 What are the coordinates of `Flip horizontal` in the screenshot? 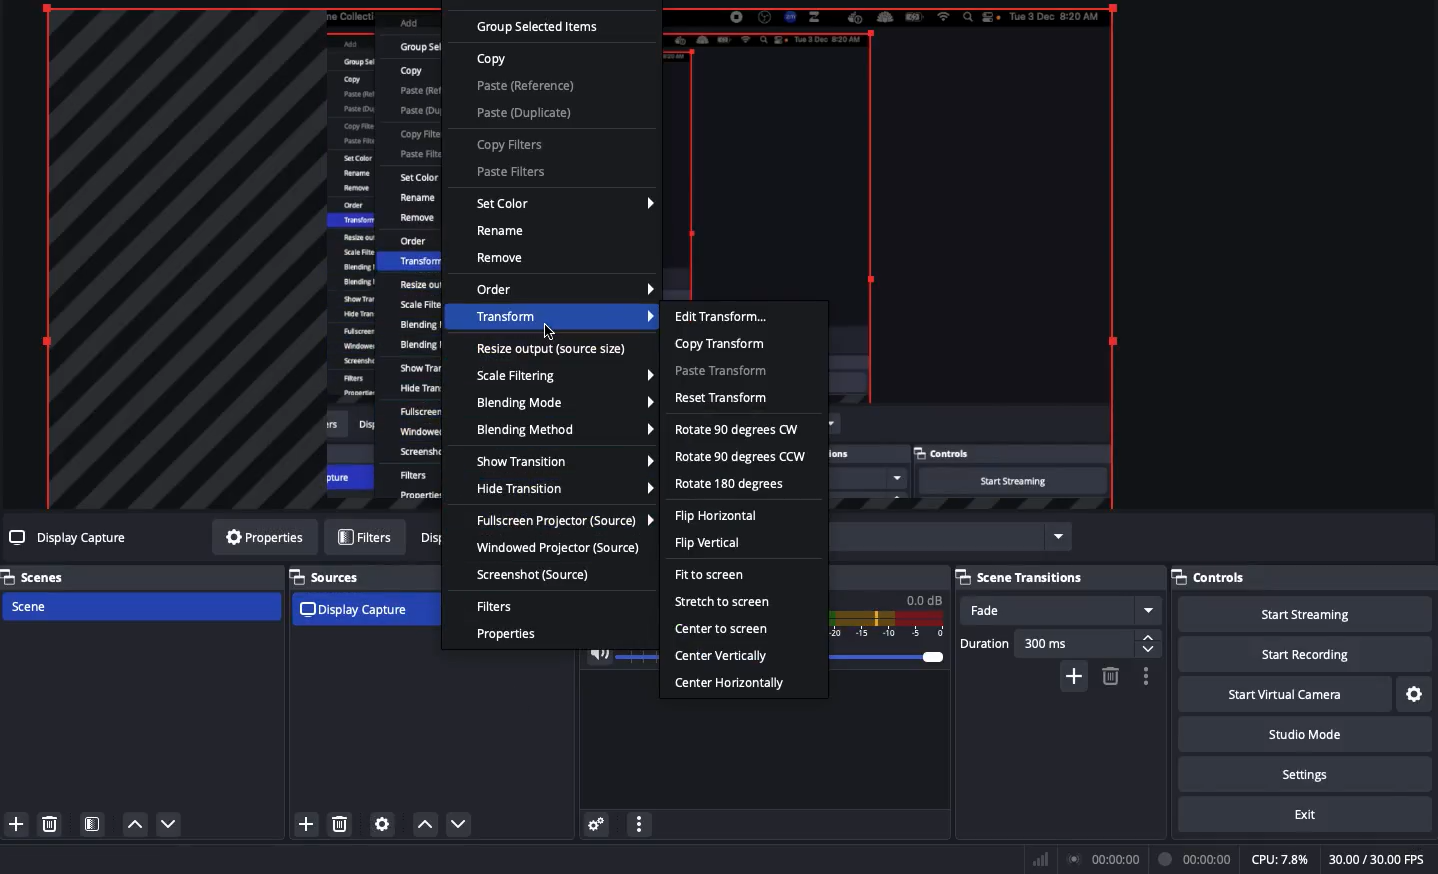 It's located at (716, 518).